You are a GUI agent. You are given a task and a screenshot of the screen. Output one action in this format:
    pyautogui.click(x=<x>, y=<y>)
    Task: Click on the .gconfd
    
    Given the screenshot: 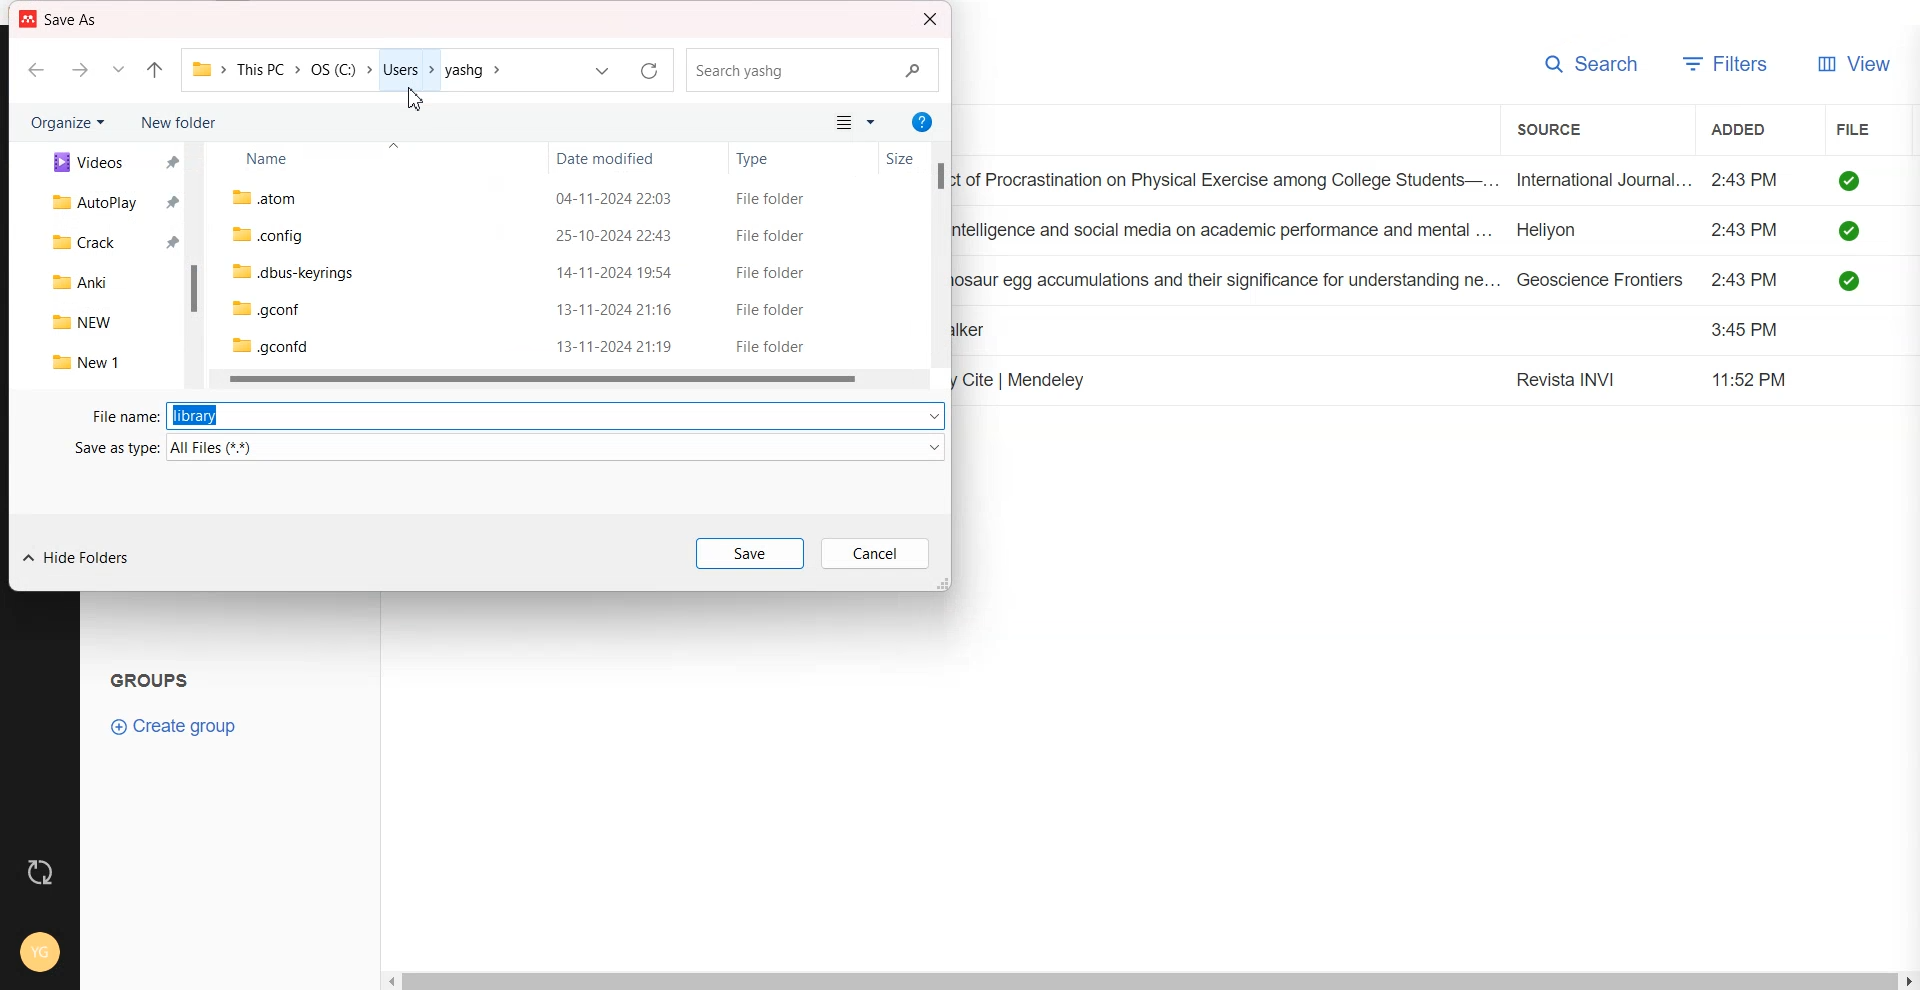 What is the action you would take?
    pyautogui.click(x=270, y=346)
    